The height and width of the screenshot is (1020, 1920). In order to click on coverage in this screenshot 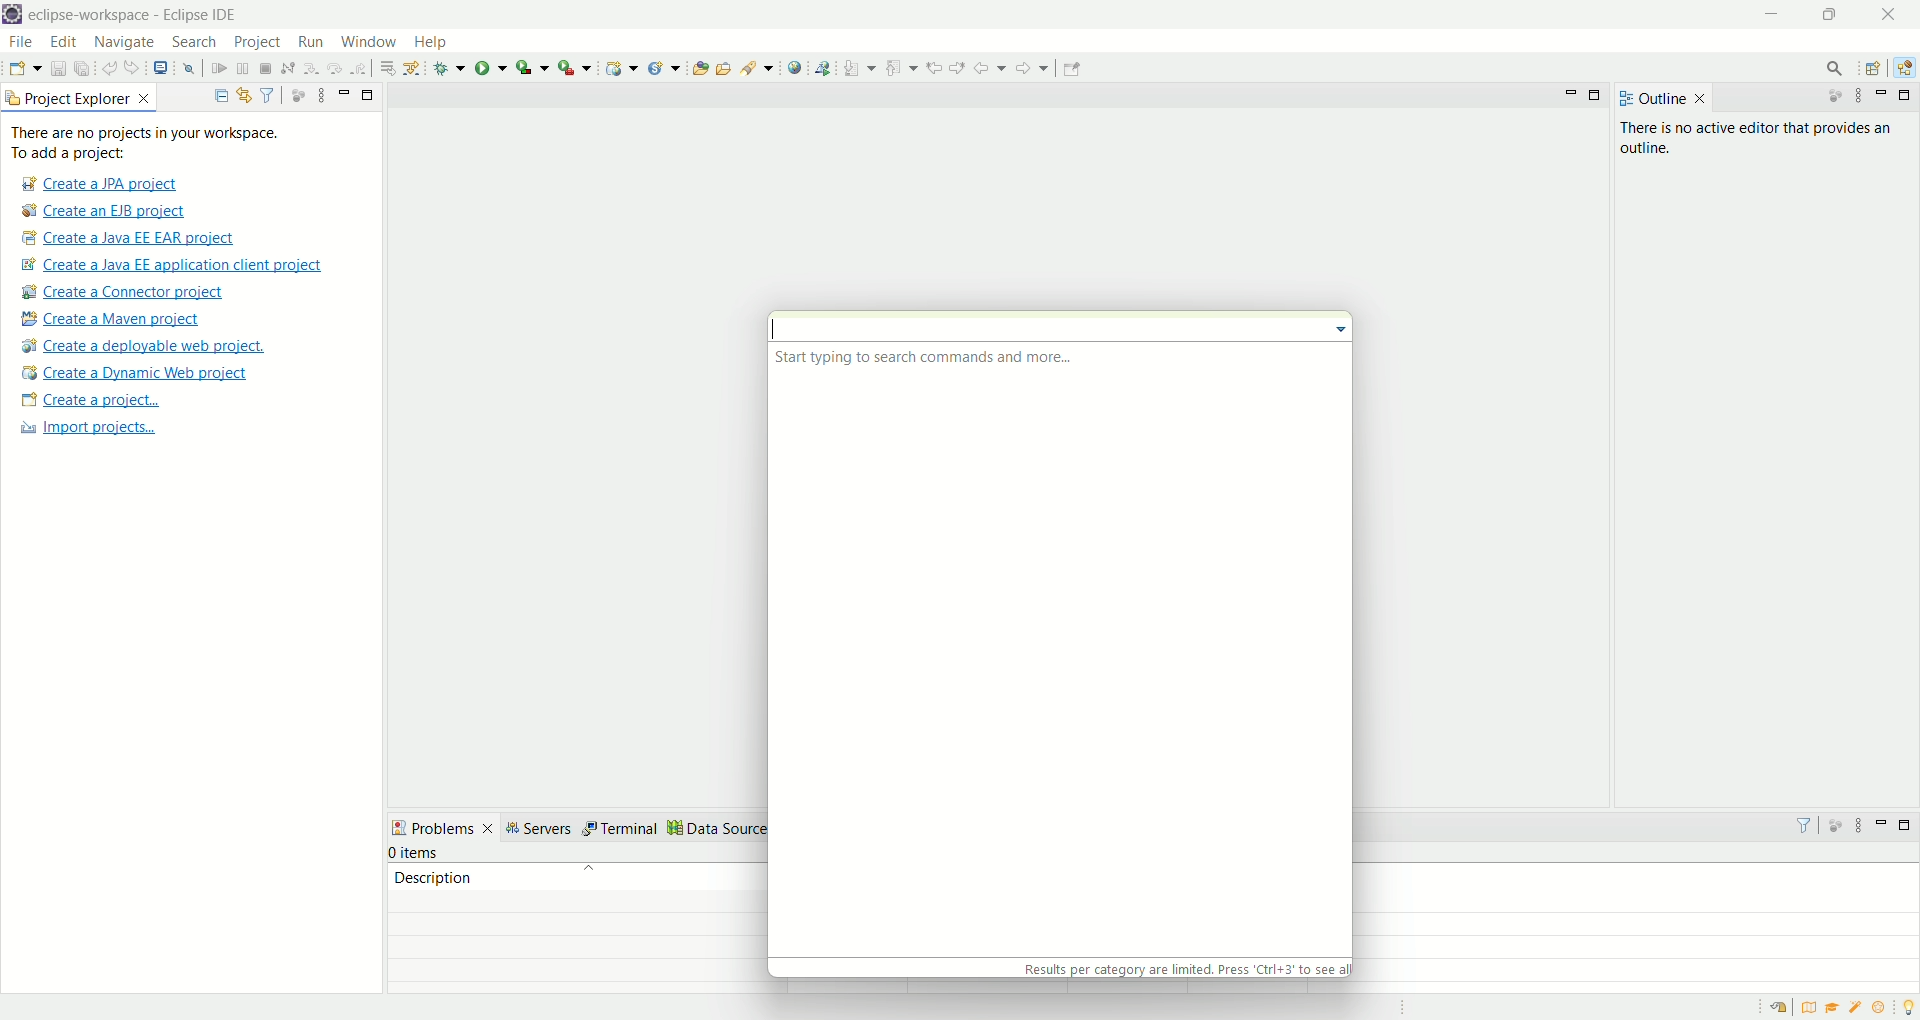, I will do `click(532, 68)`.